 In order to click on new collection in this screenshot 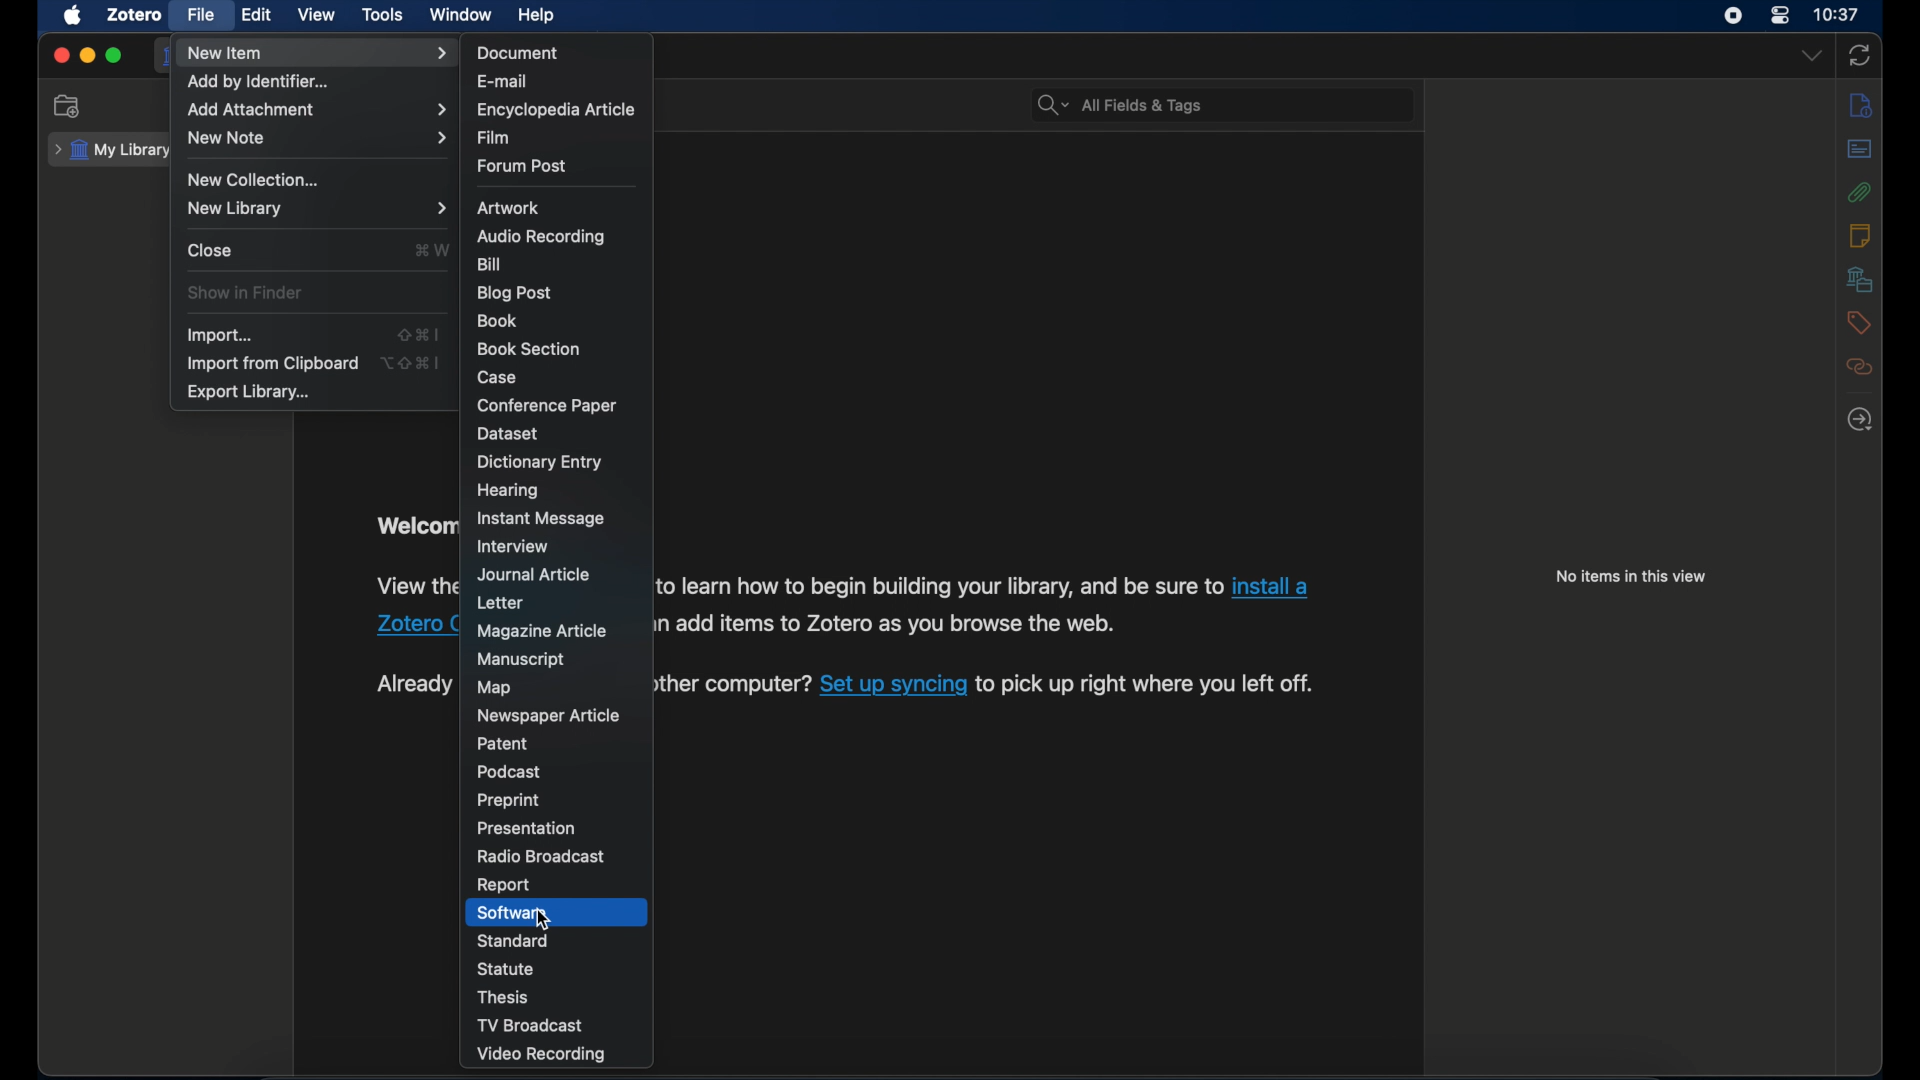, I will do `click(256, 179)`.